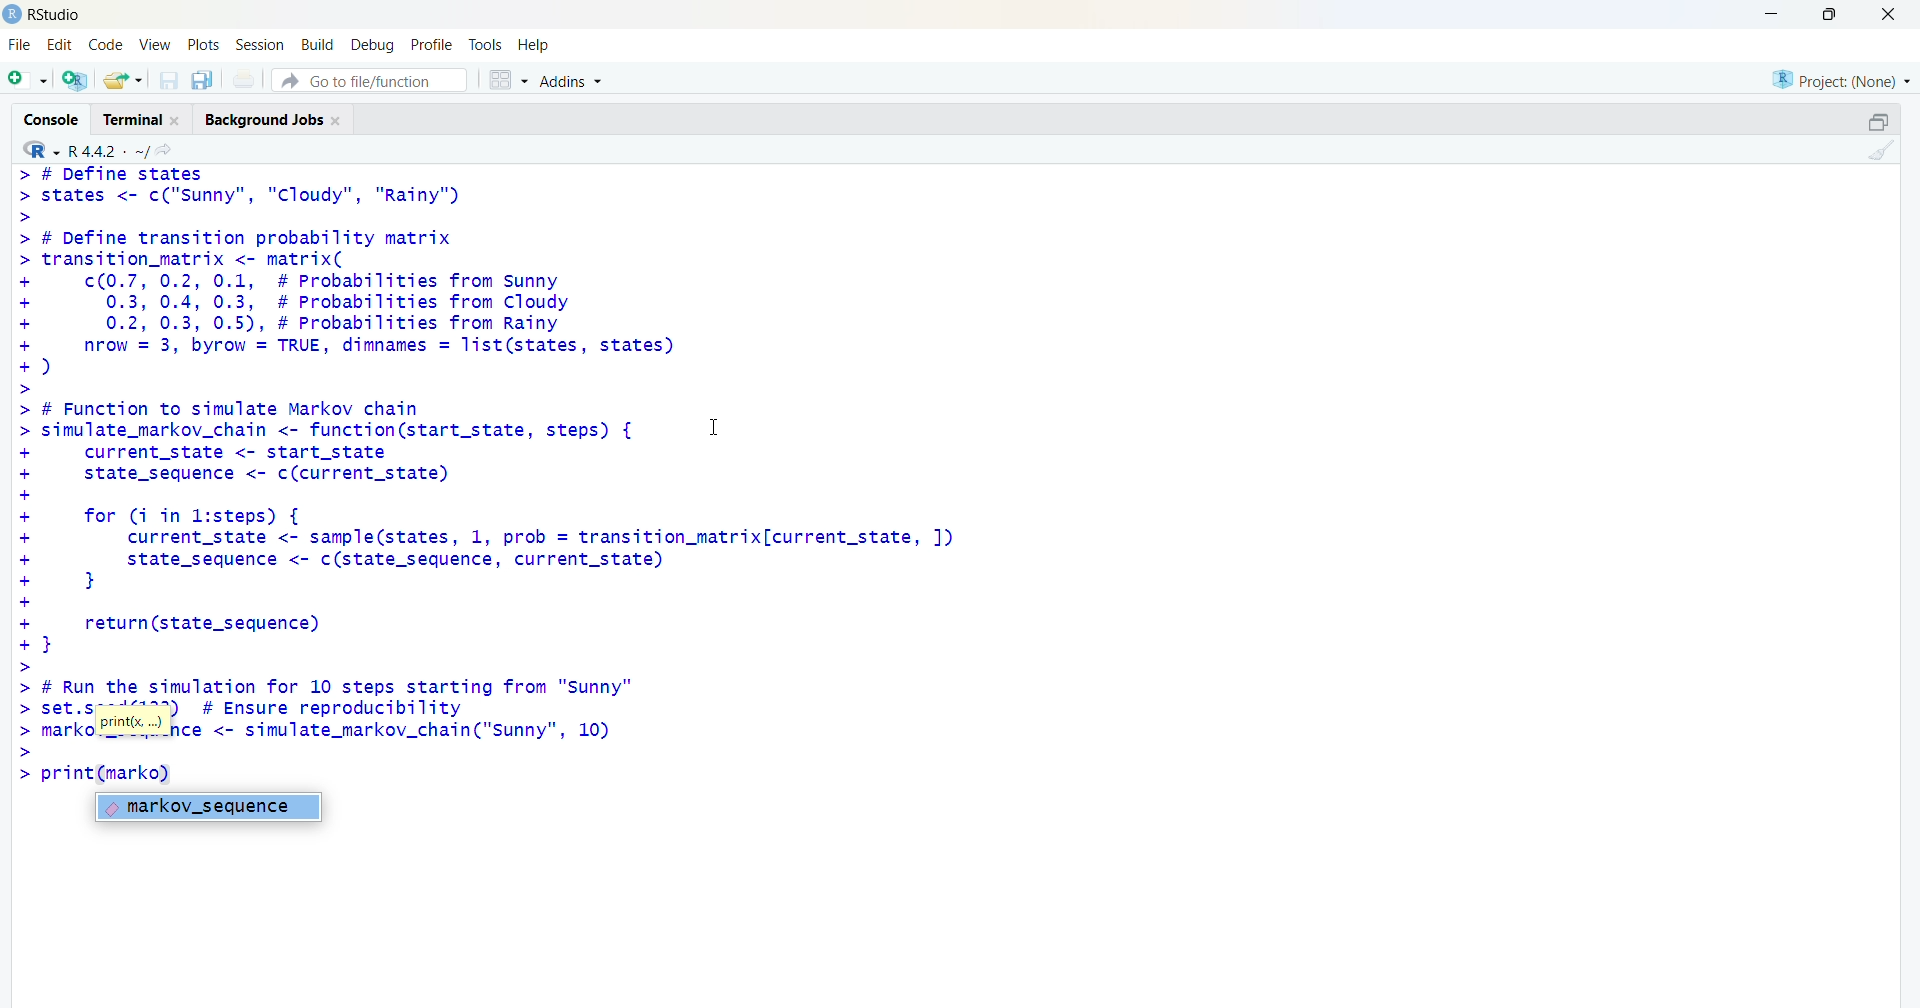 This screenshot has width=1920, height=1008. What do you see at coordinates (109, 42) in the screenshot?
I see `code` at bounding box center [109, 42].